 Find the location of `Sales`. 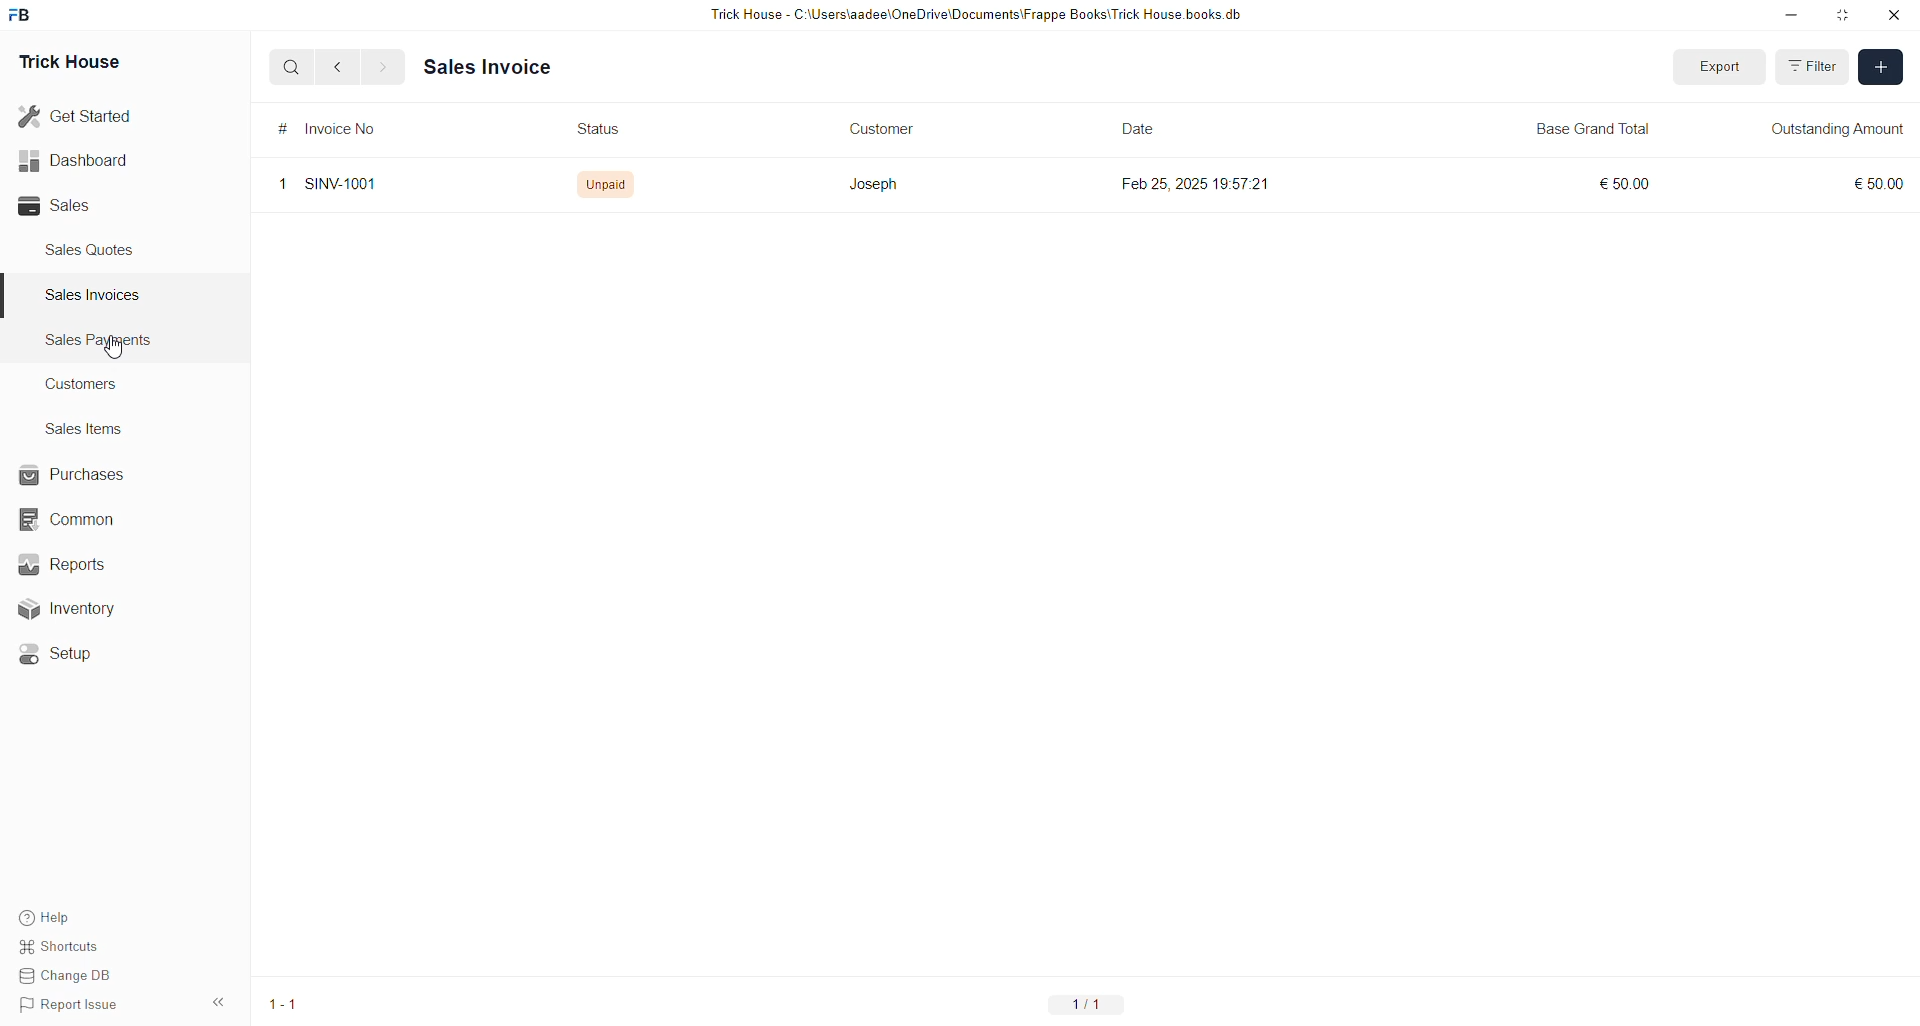

Sales is located at coordinates (60, 206).